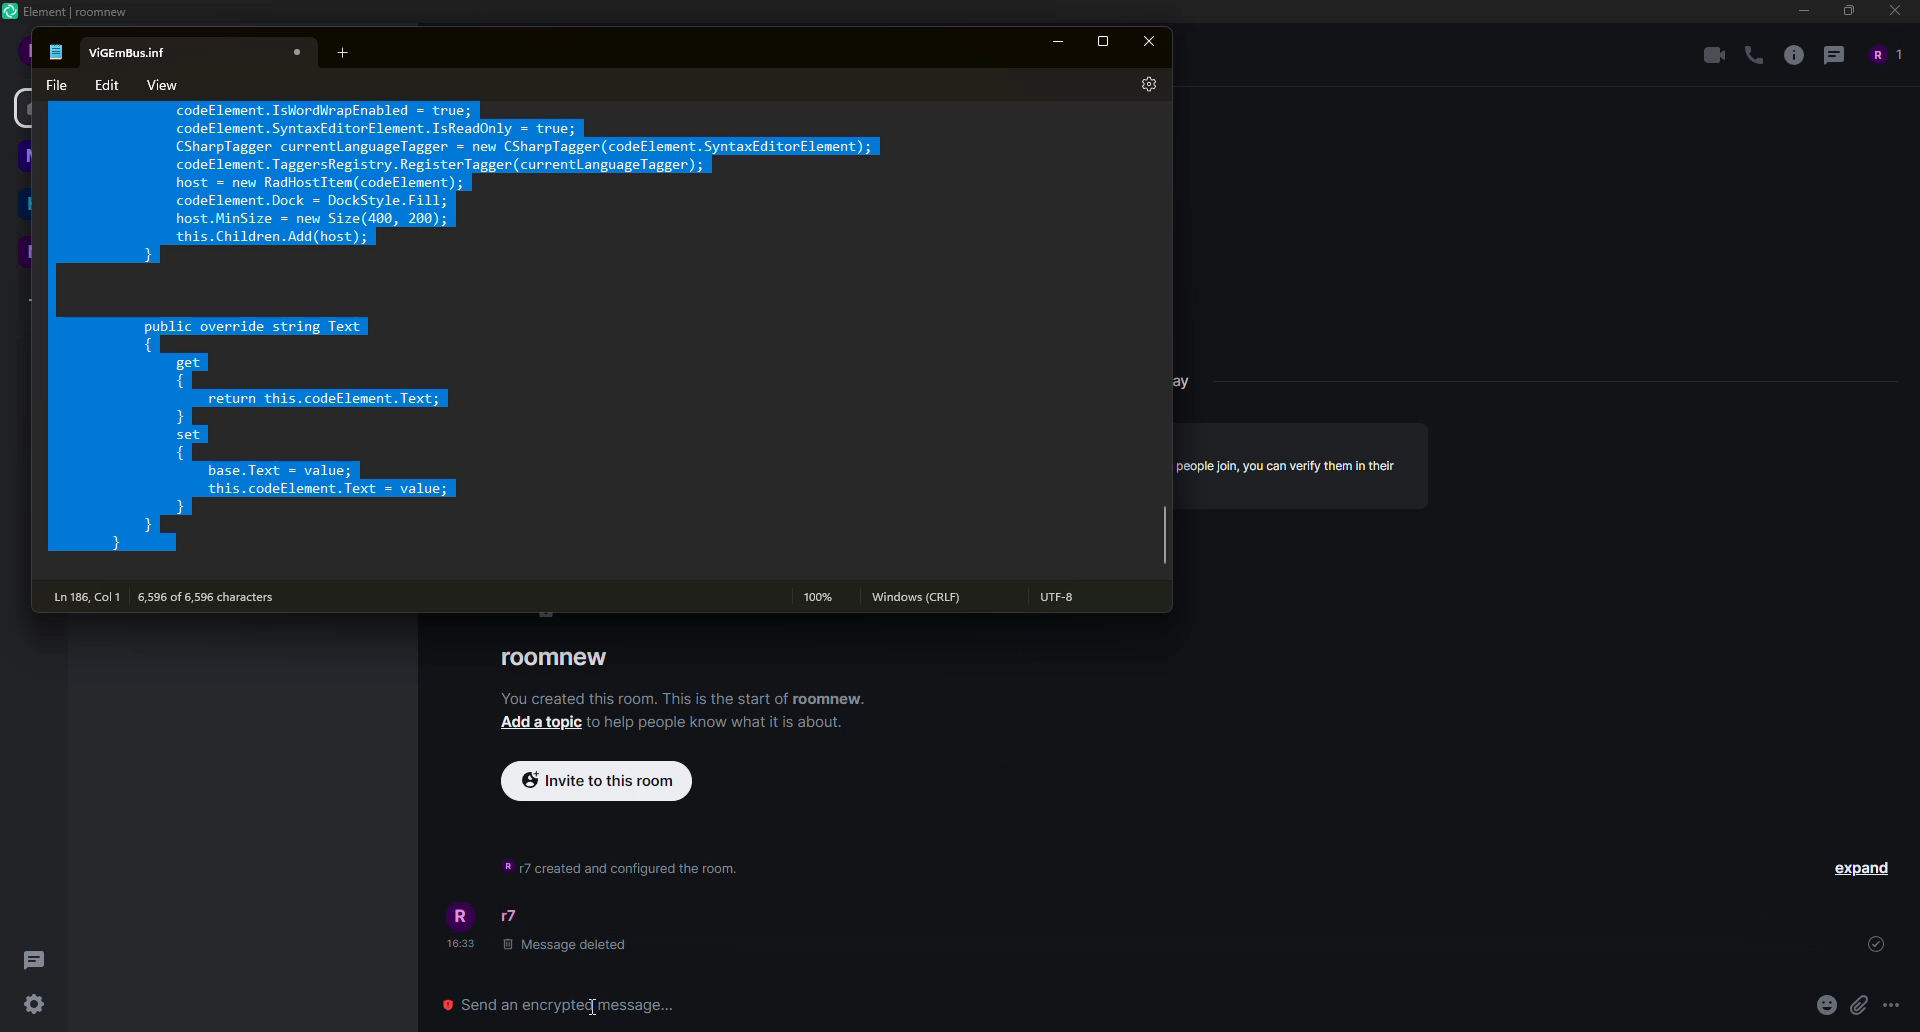 The width and height of the screenshot is (1920, 1032). Describe the element at coordinates (298, 51) in the screenshot. I see `close` at that location.